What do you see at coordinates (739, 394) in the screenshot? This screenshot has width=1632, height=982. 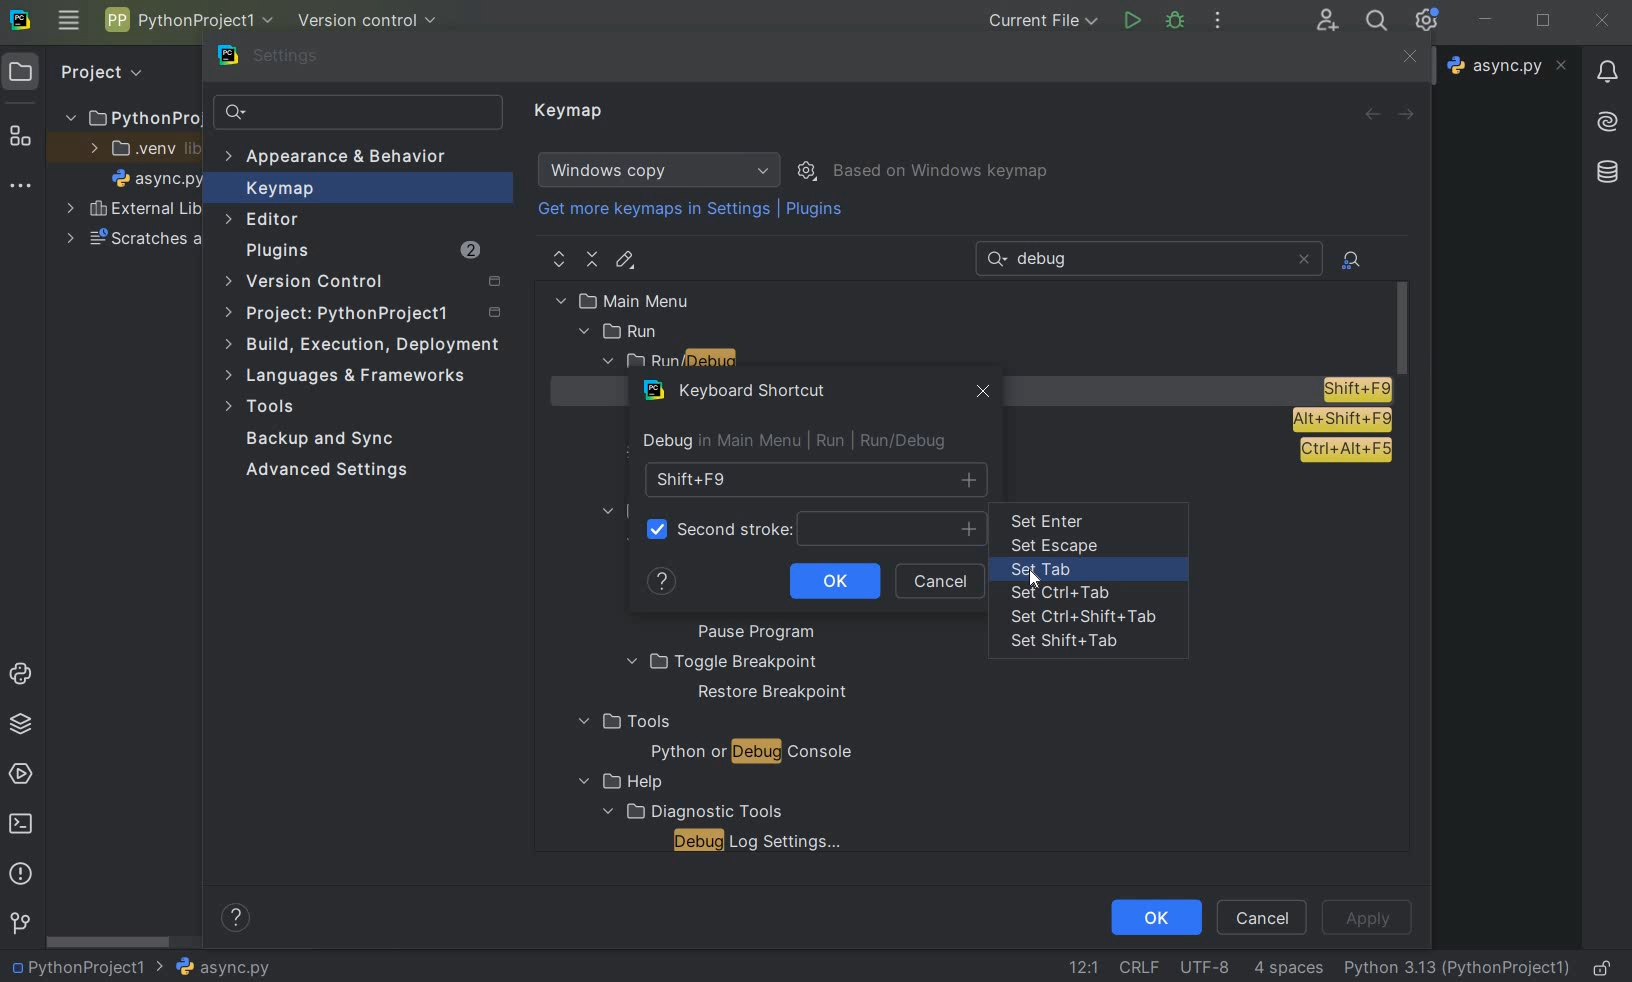 I see `keyboard shortcut` at bounding box center [739, 394].